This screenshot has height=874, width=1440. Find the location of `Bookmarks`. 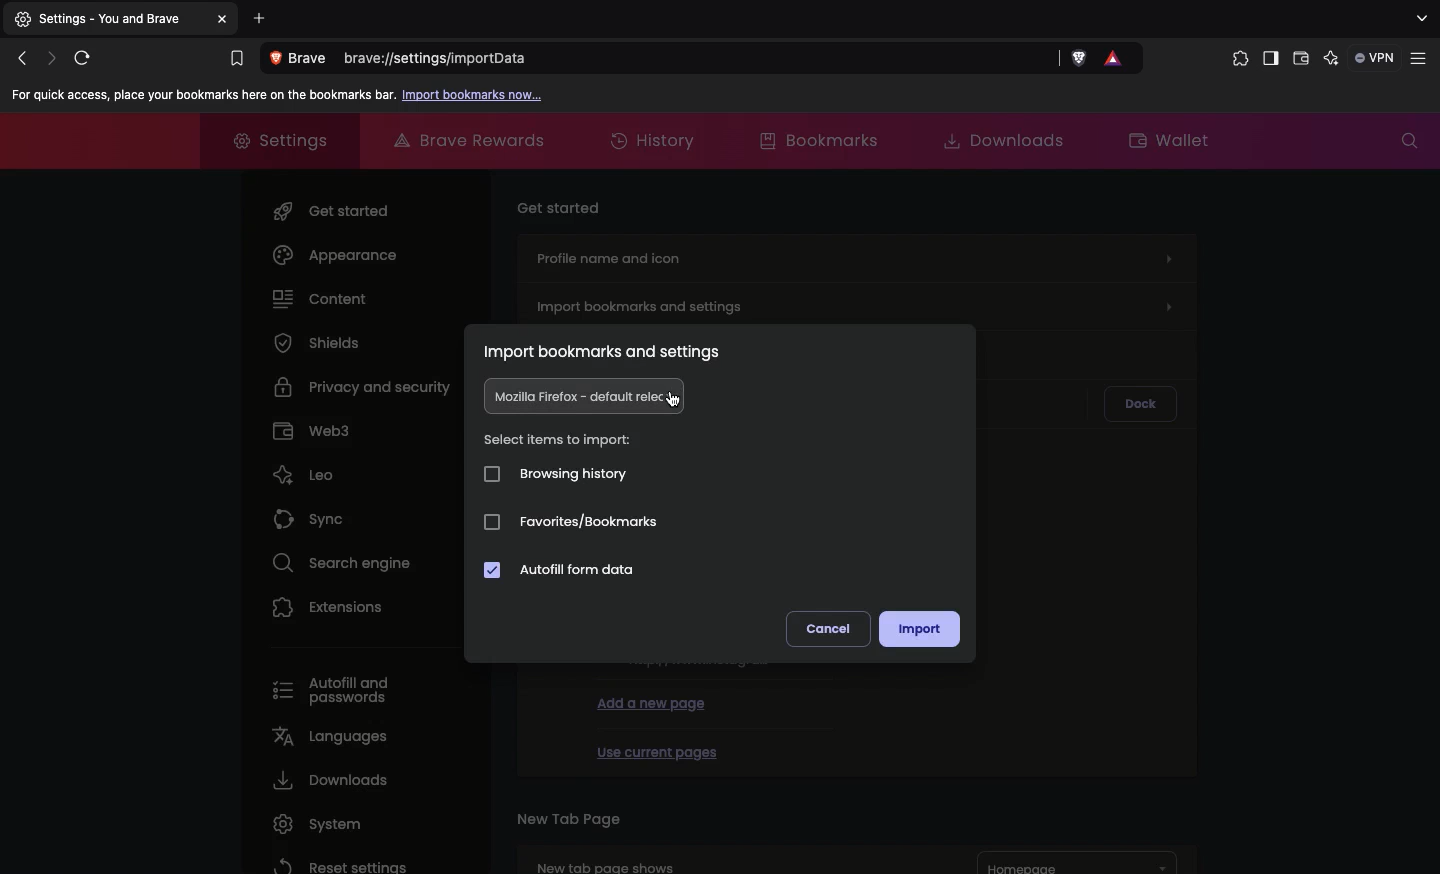

Bookmarks is located at coordinates (816, 139).